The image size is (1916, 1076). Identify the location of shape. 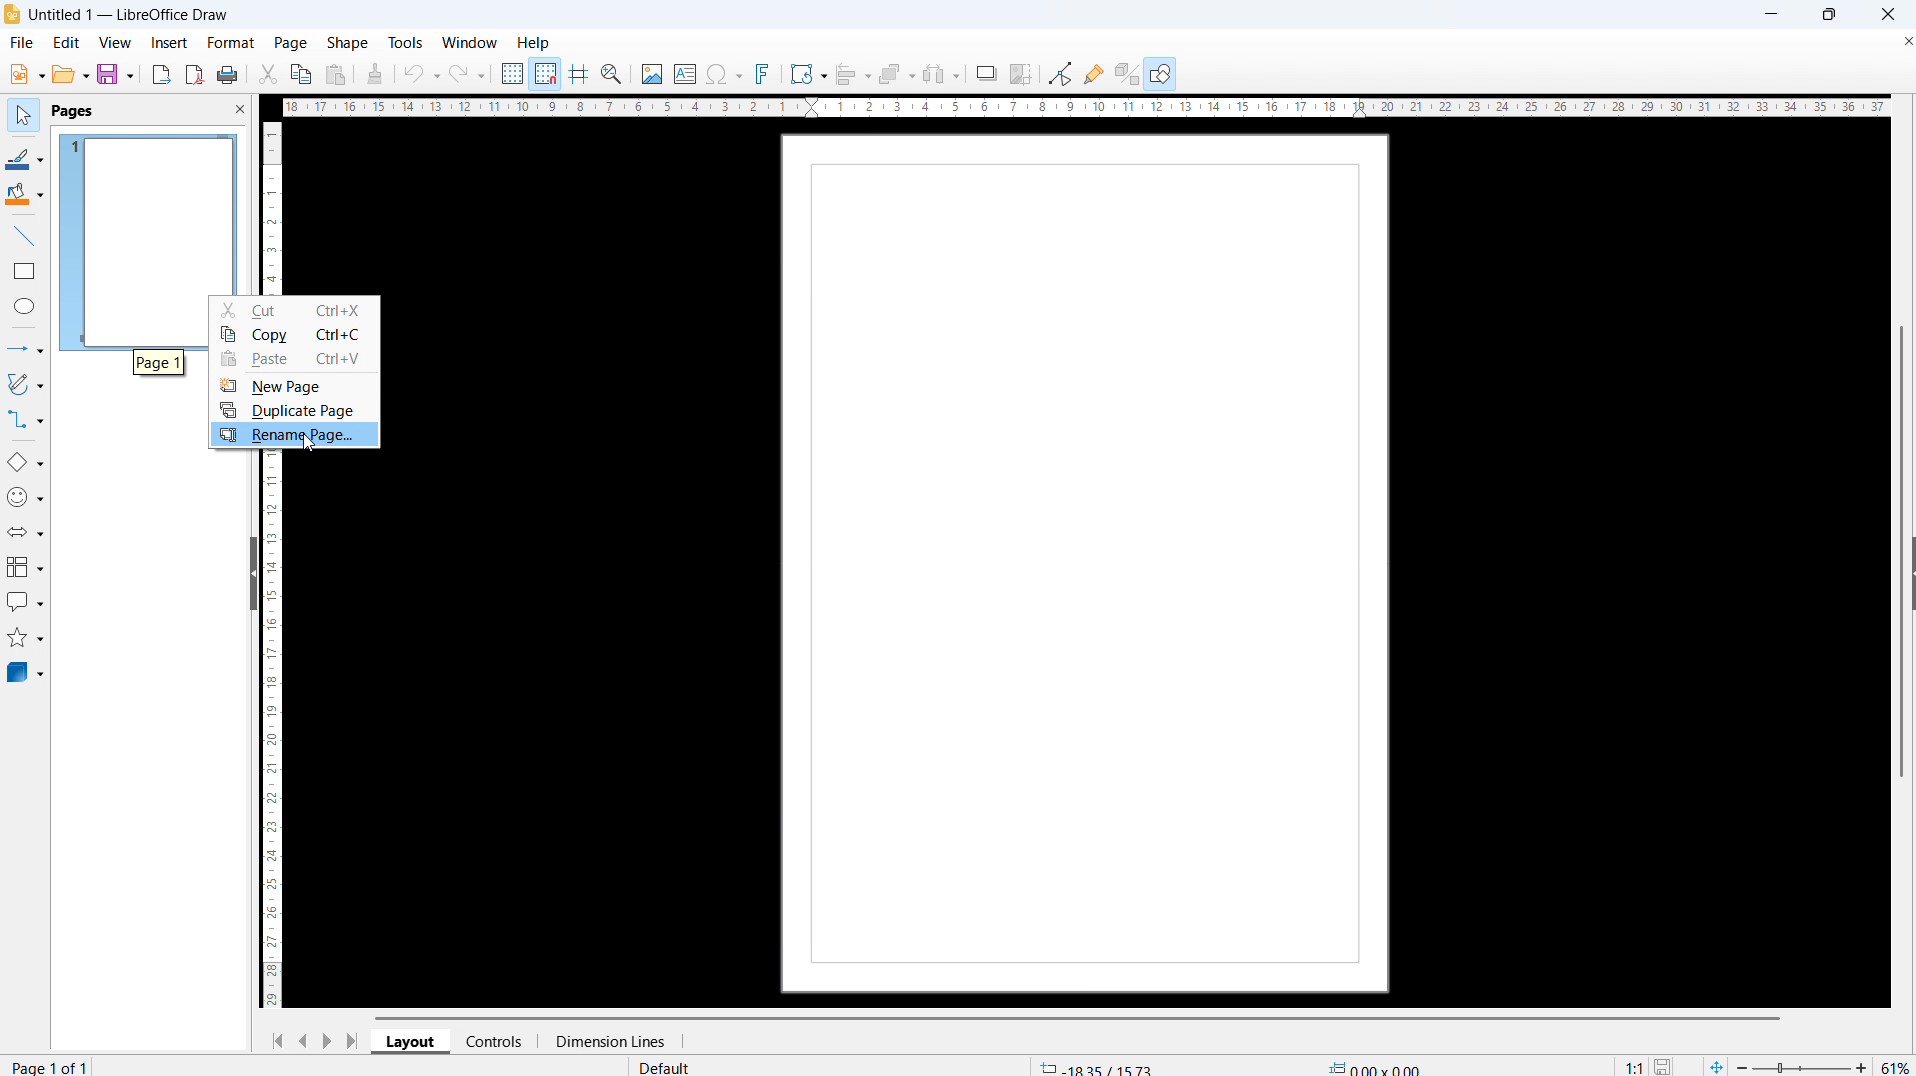
(347, 43).